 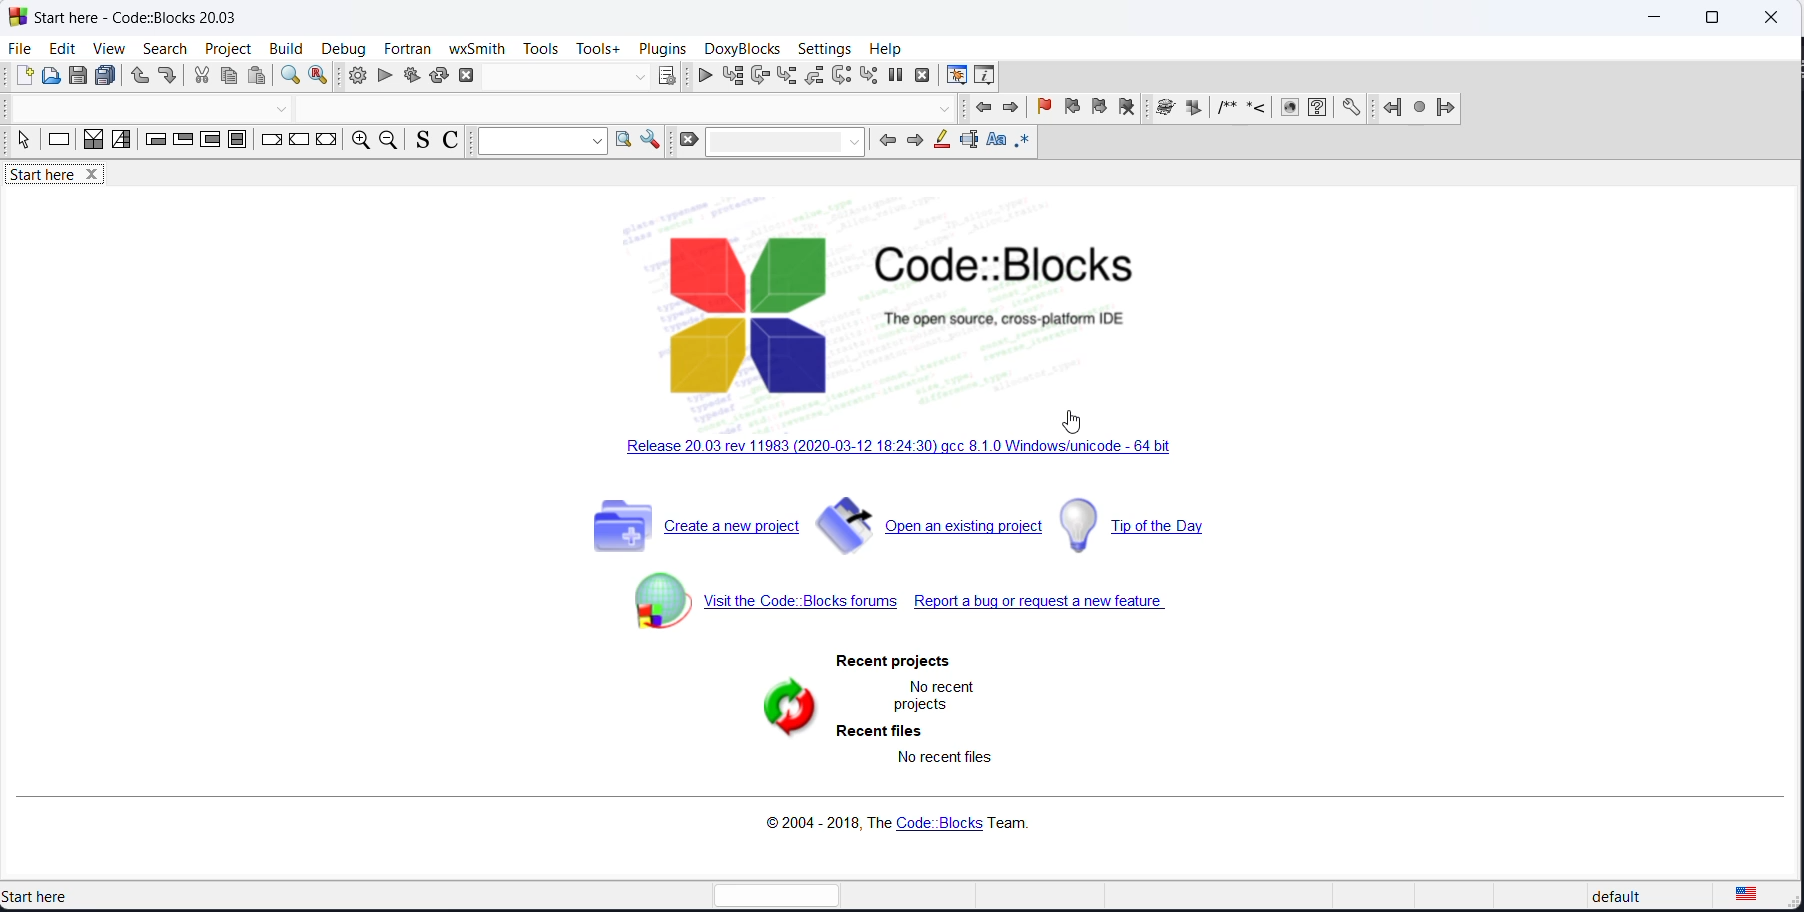 What do you see at coordinates (596, 50) in the screenshot?
I see `tools+` at bounding box center [596, 50].